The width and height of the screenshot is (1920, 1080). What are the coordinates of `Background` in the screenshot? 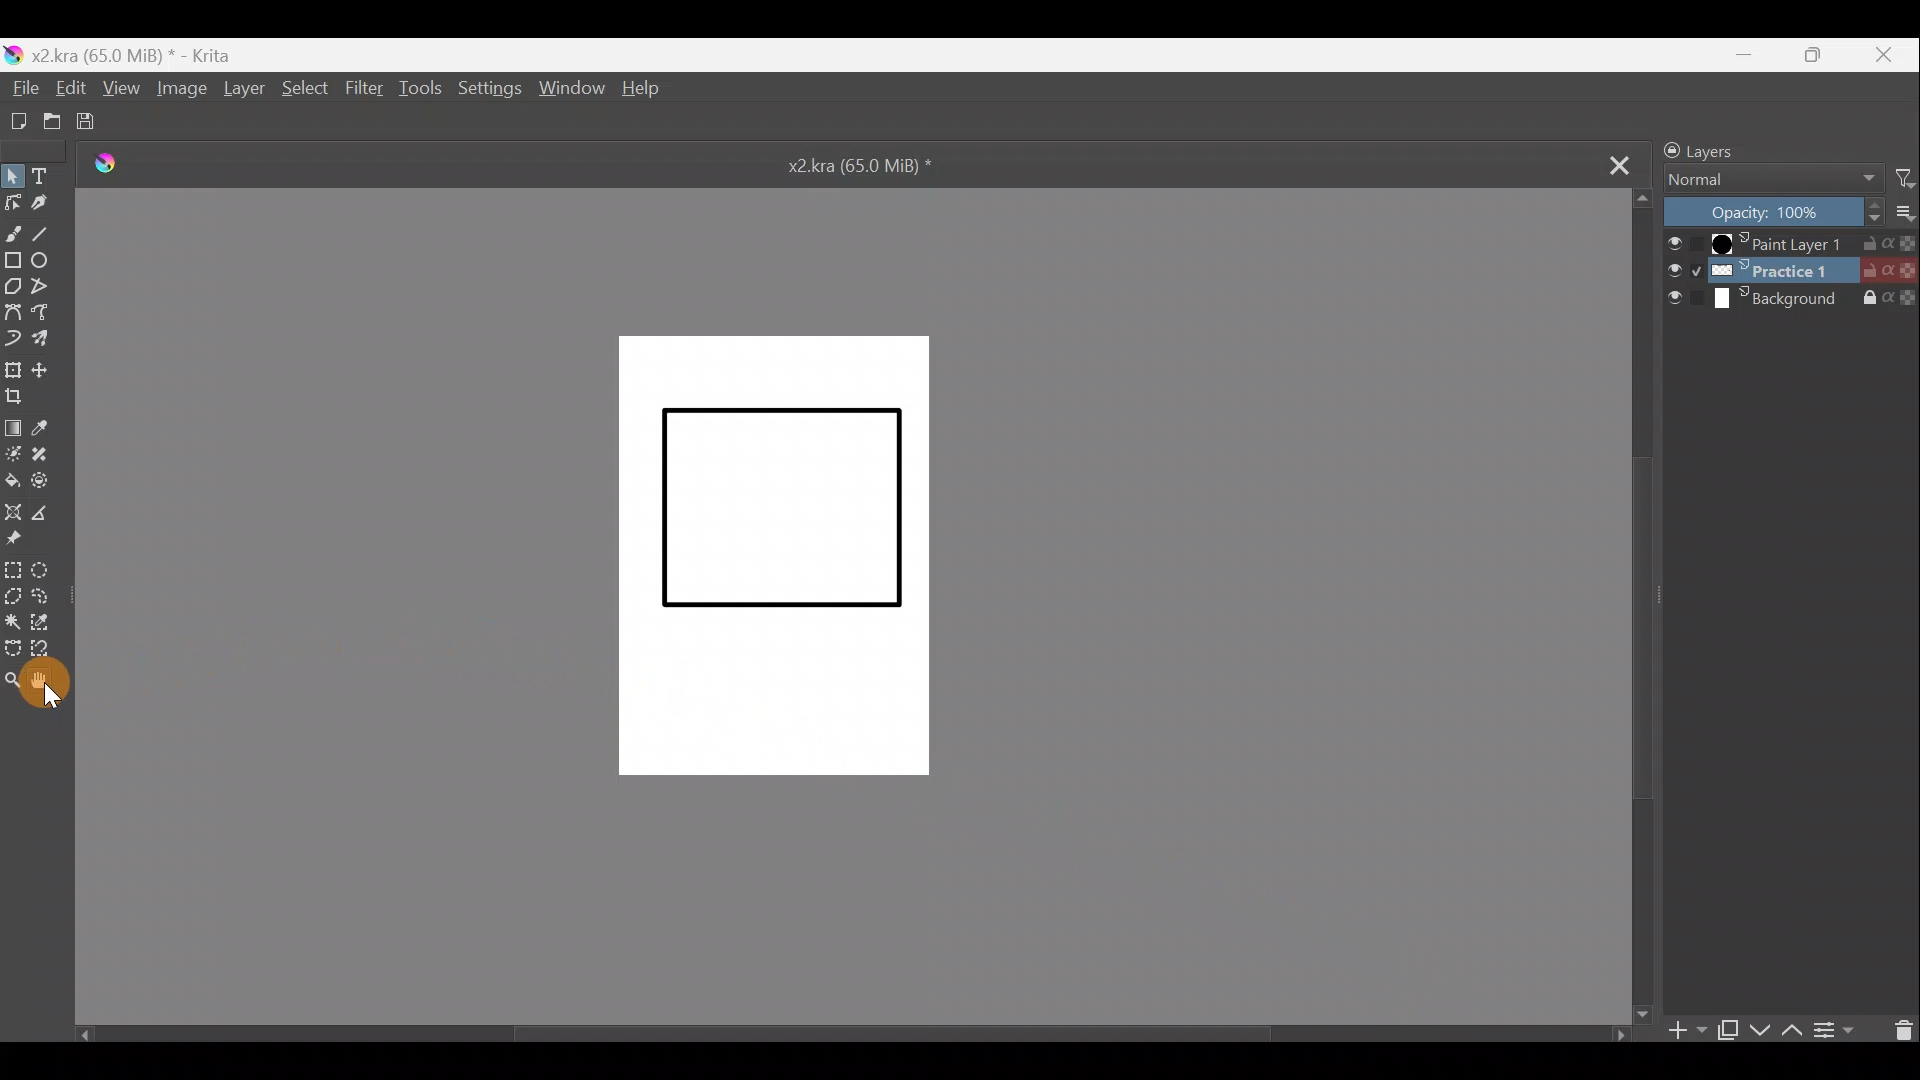 It's located at (1792, 301).